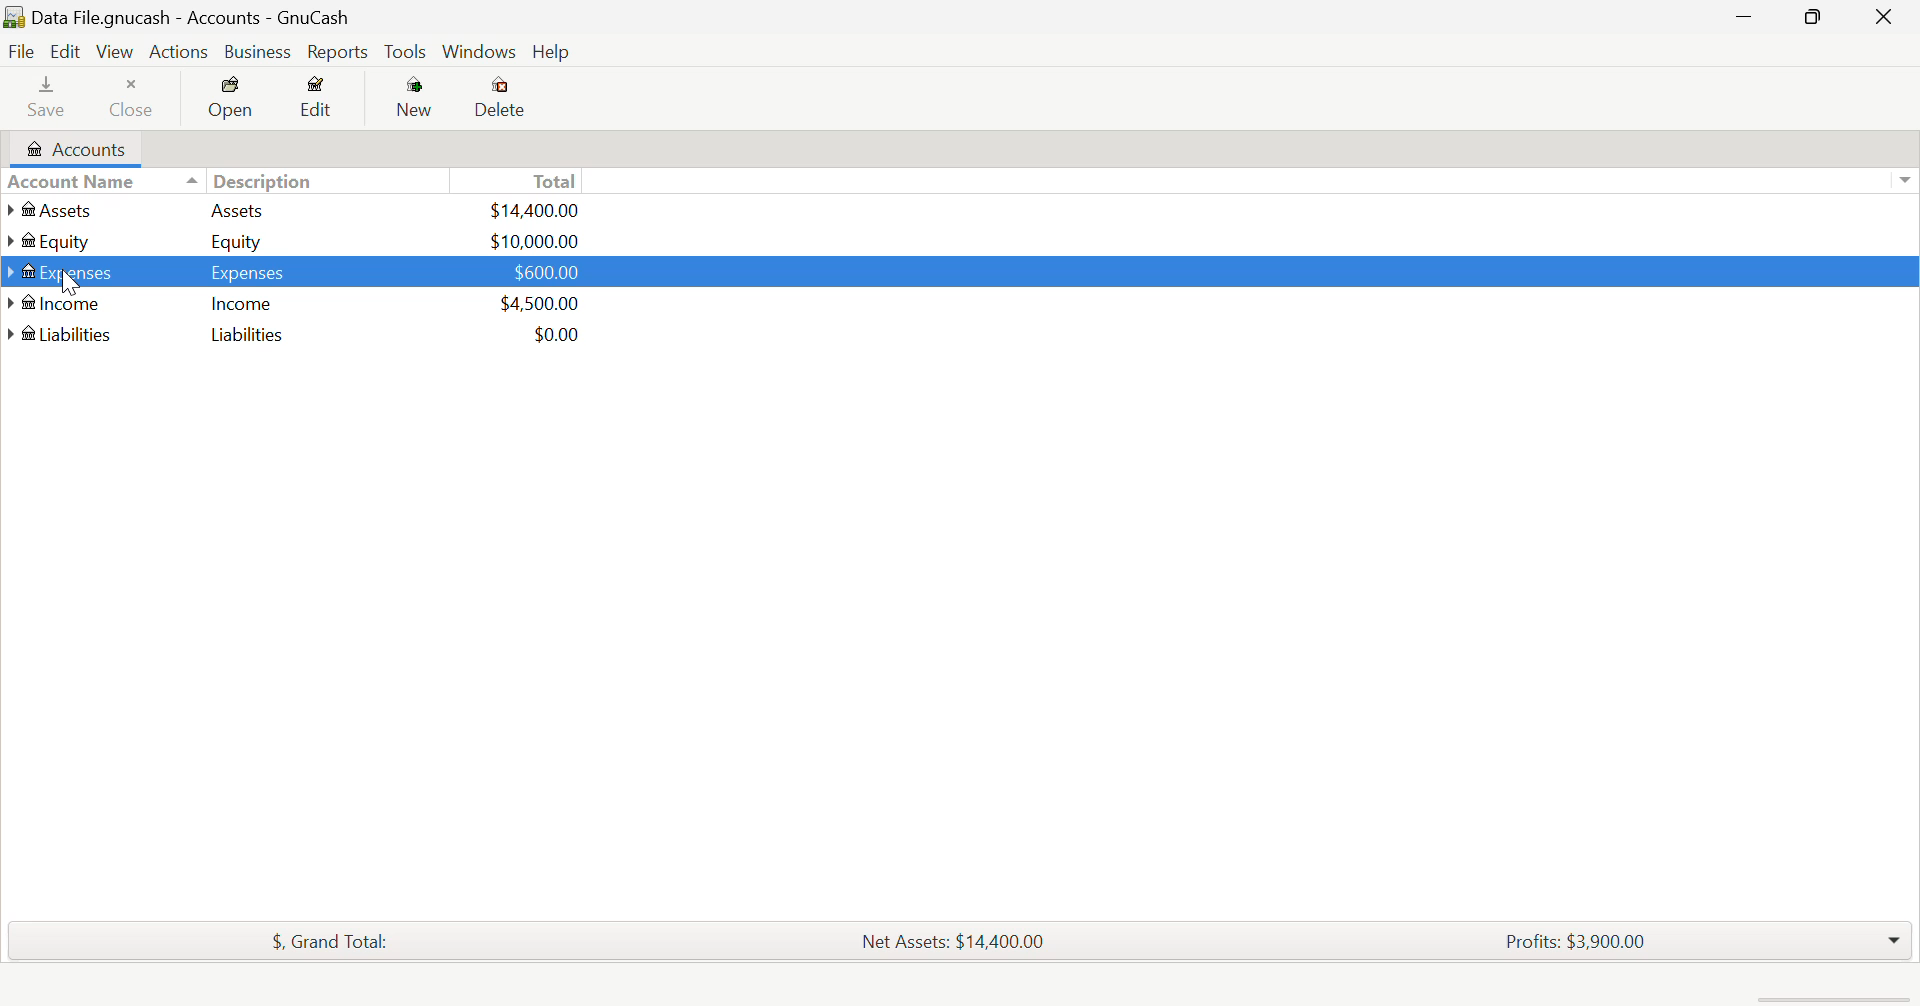 The height and width of the screenshot is (1006, 1920). What do you see at coordinates (244, 274) in the screenshot?
I see `Expenses` at bounding box center [244, 274].